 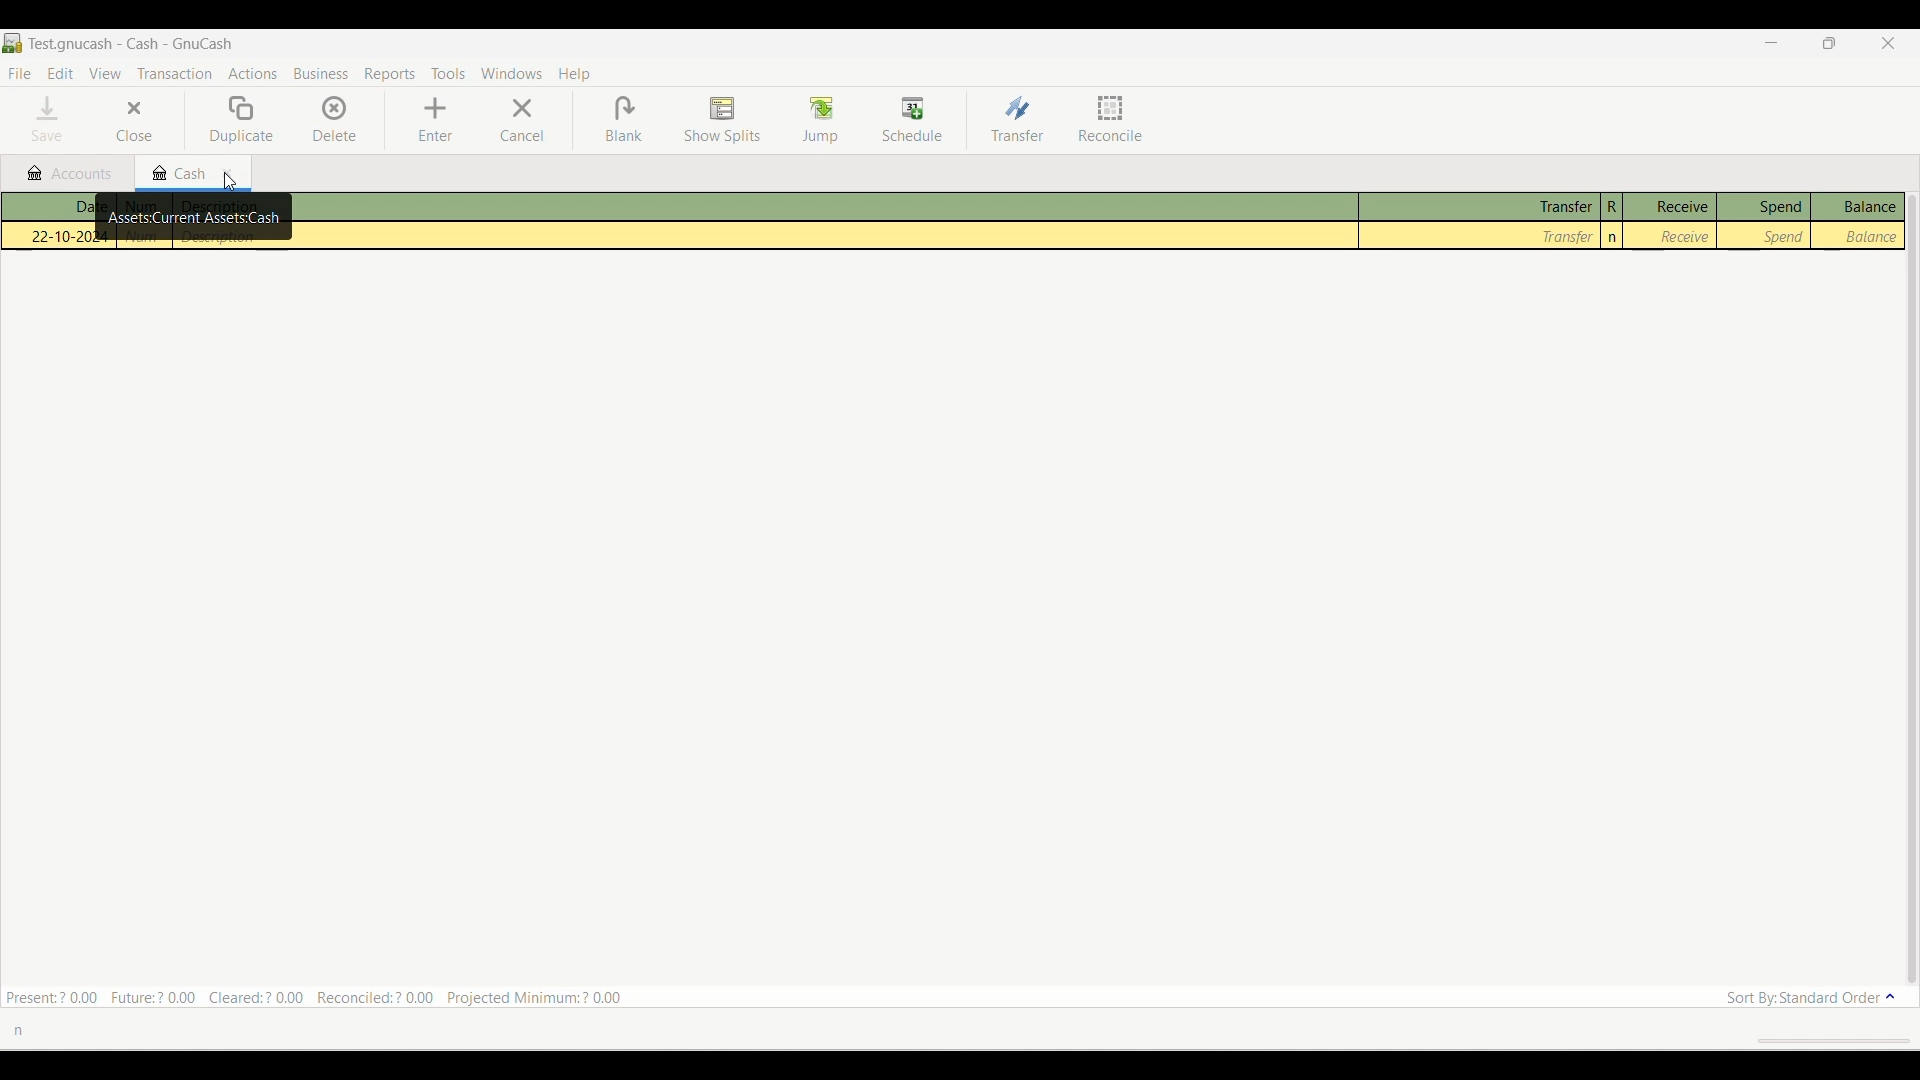 I want to click on Windows, so click(x=512, y=73).